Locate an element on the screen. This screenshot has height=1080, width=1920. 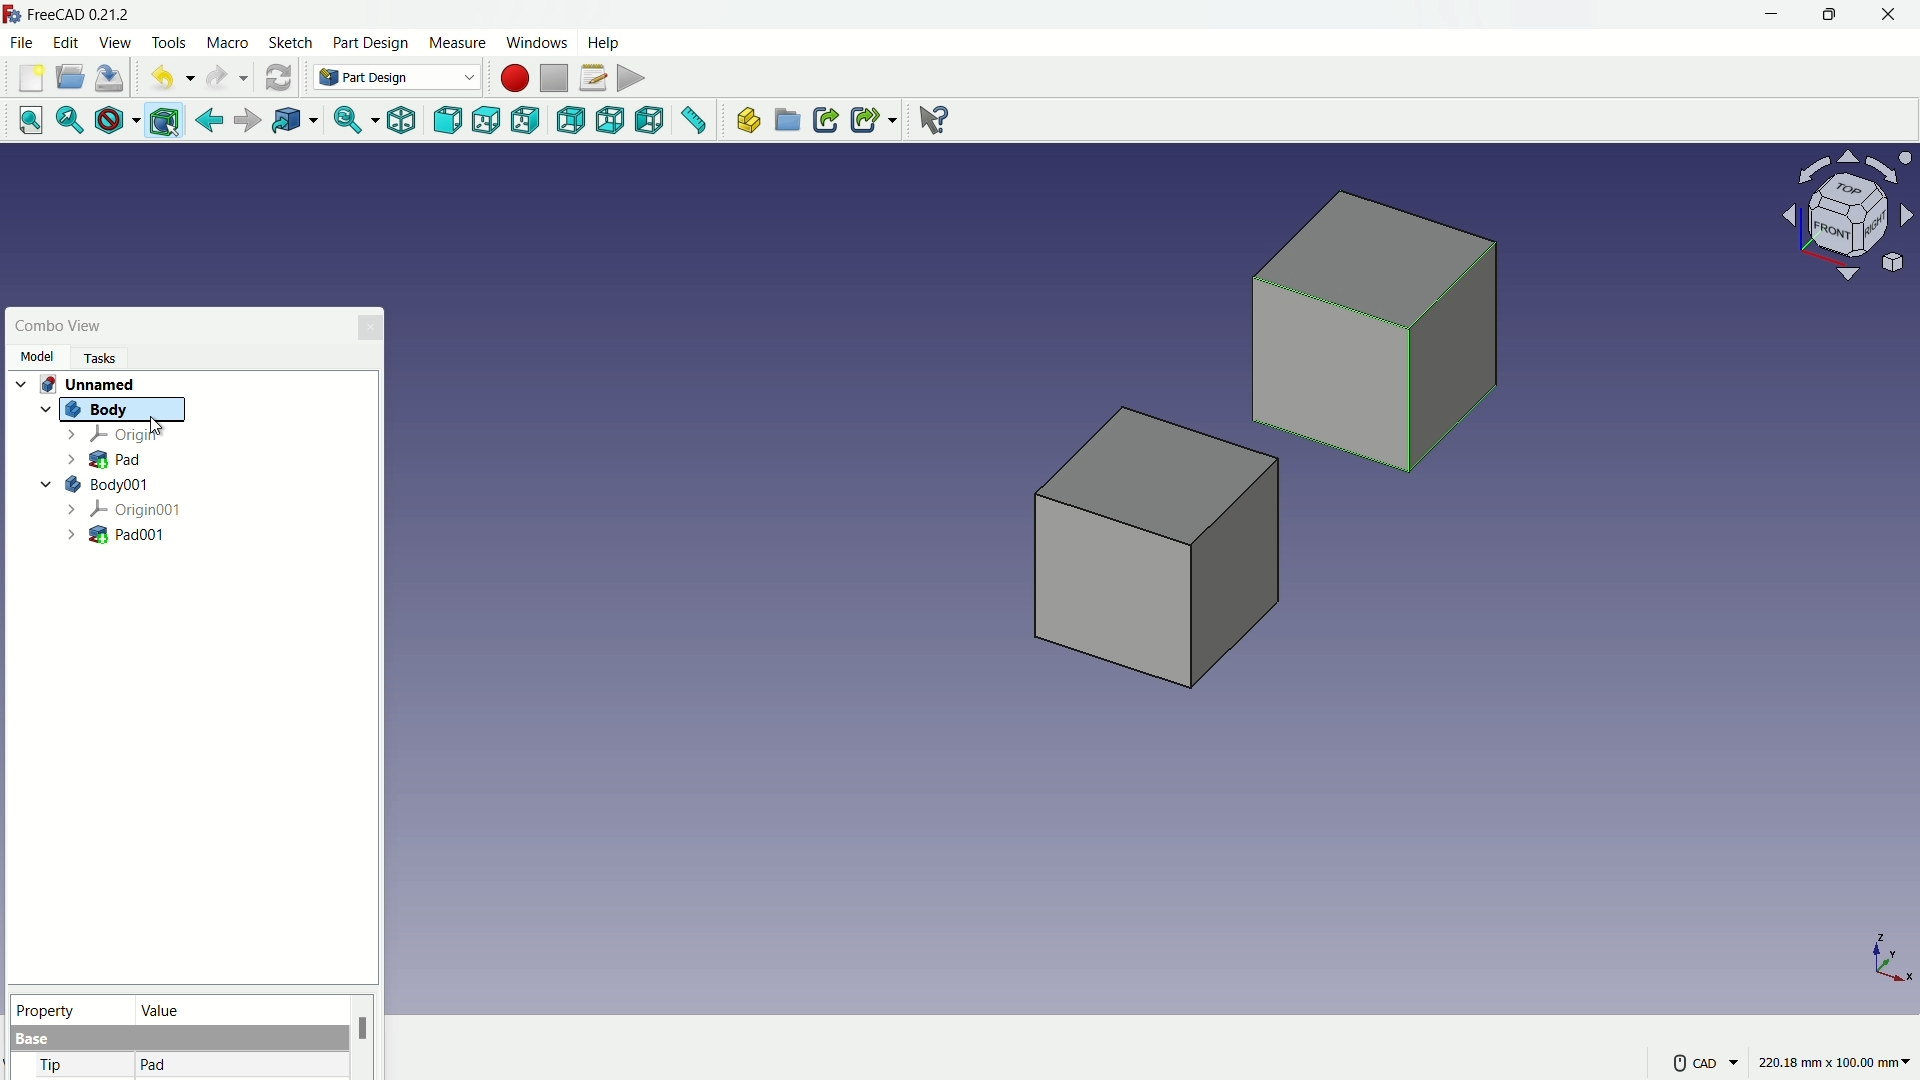
edit is located at coordinates (68, 42).